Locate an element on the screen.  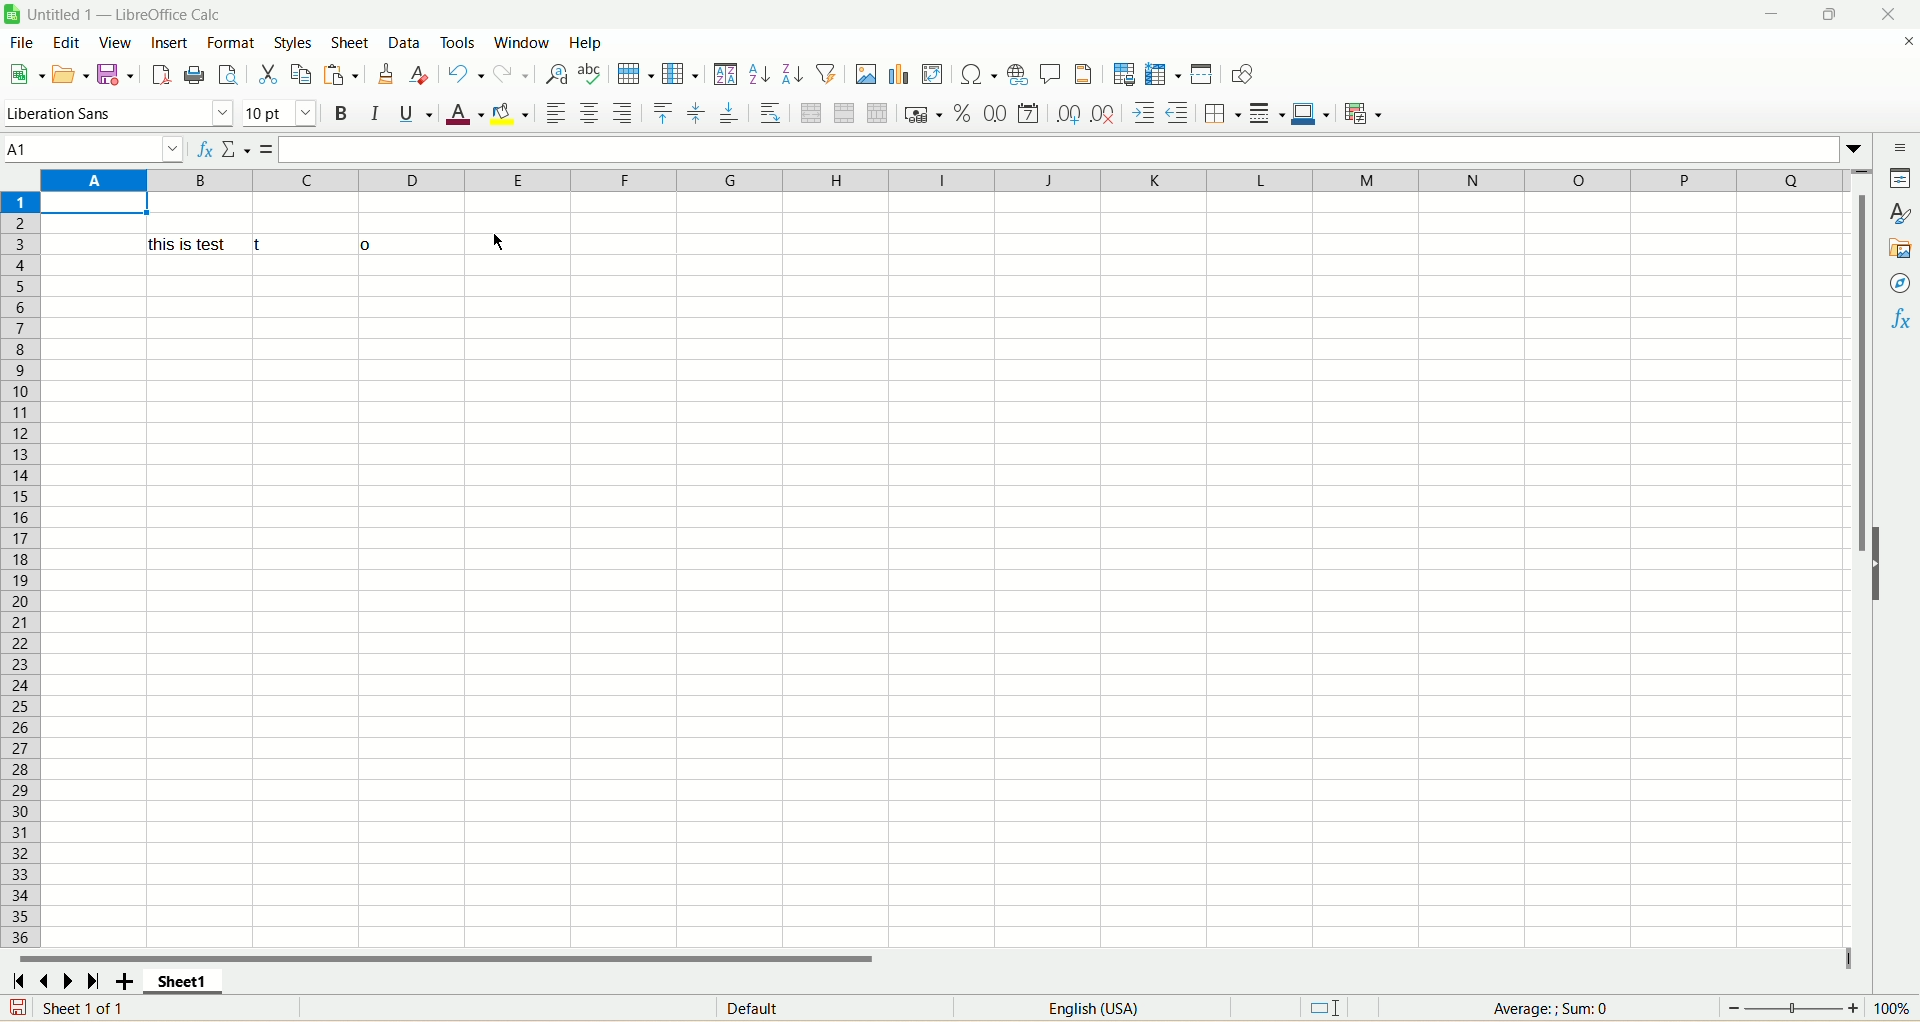
undo is located at coordinates (466, 74).